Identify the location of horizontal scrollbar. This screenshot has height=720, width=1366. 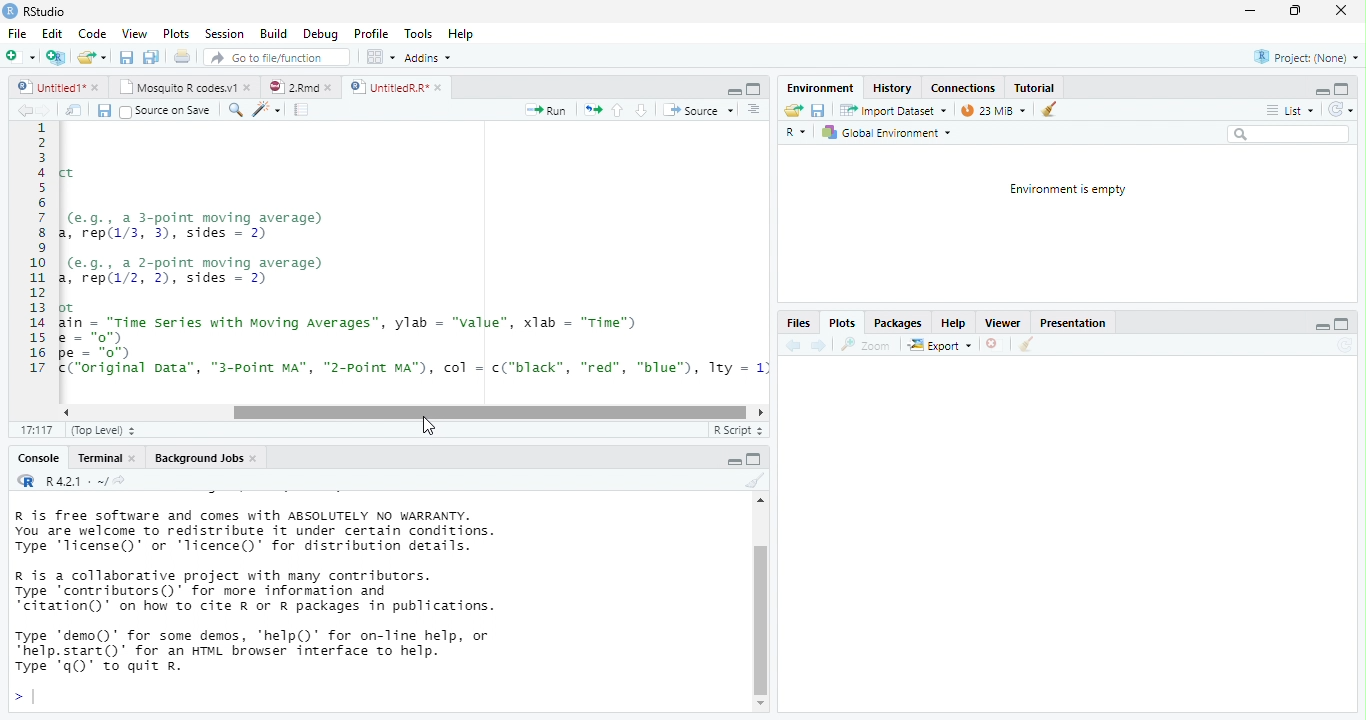
(489, 414).